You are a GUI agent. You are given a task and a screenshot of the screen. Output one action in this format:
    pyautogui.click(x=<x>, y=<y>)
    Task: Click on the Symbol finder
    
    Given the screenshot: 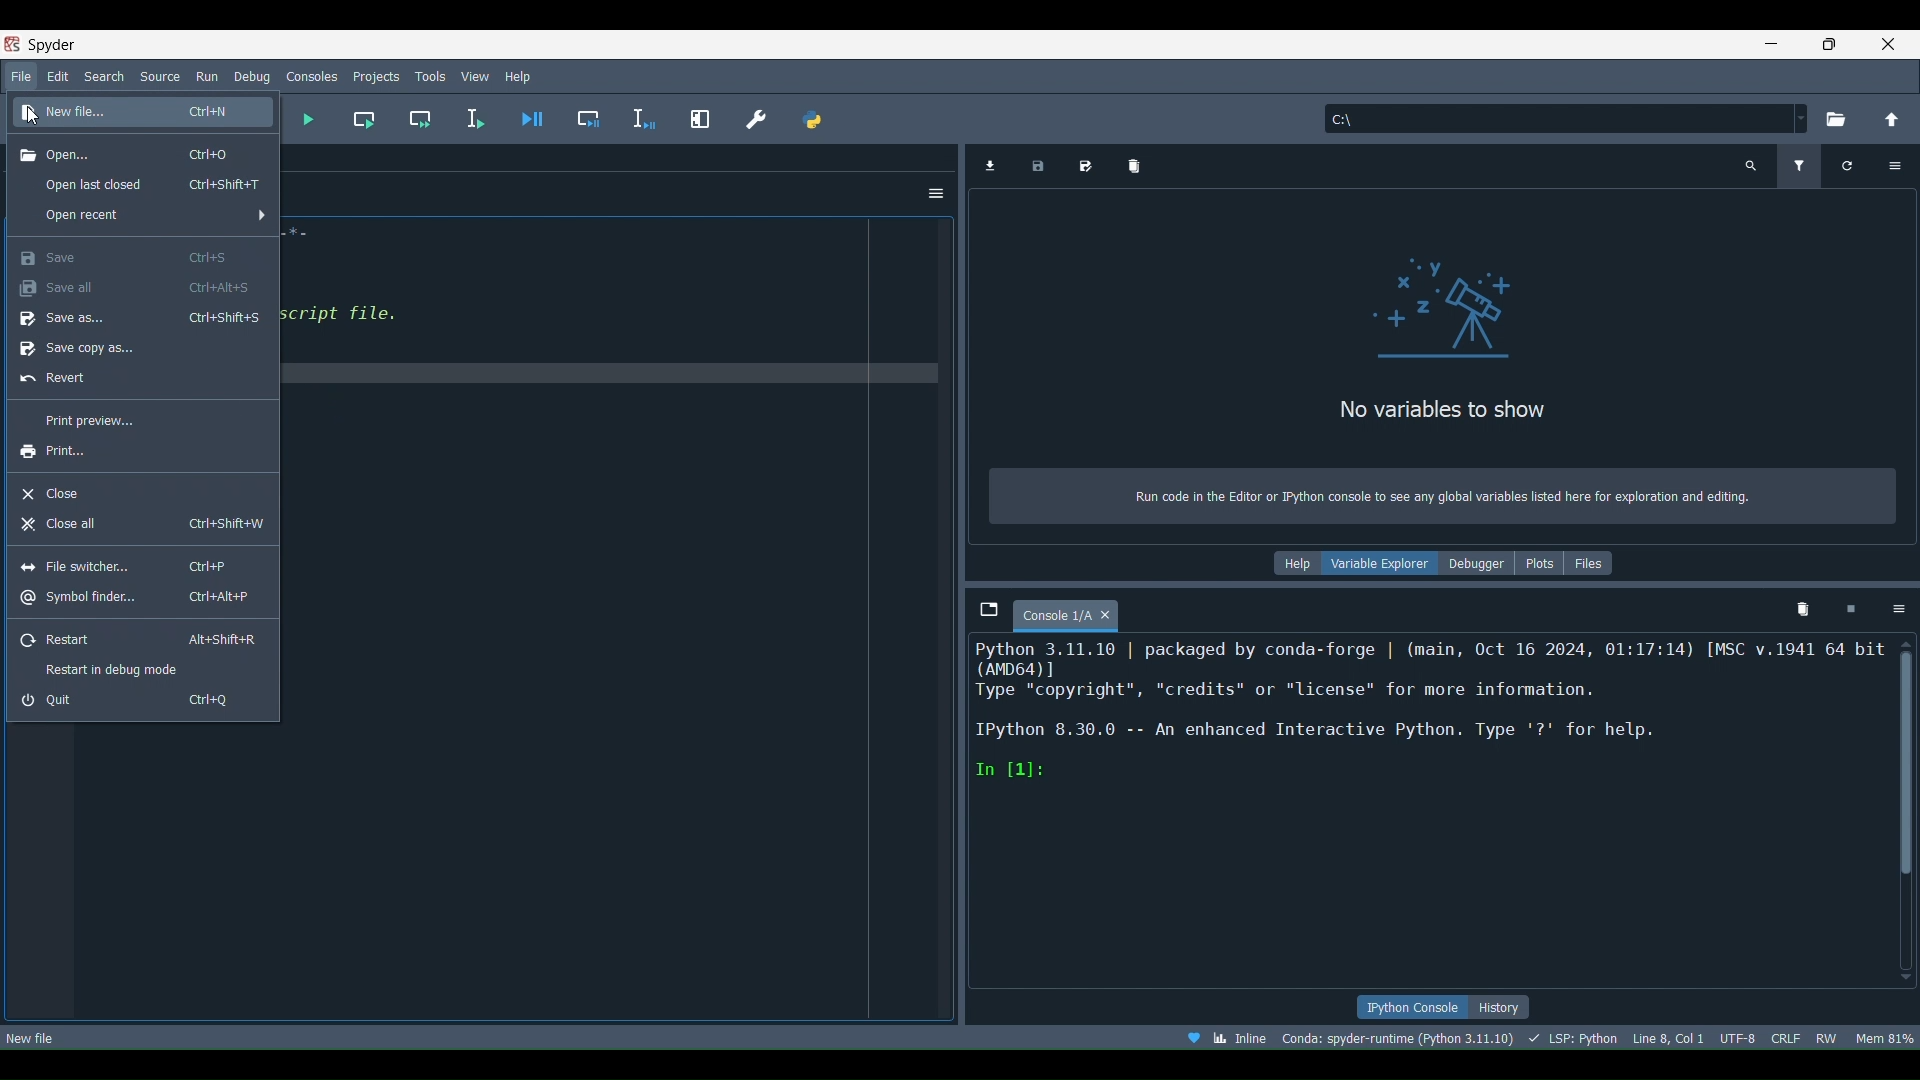 What is the action you would take?
    pyautogui.click(x=136, y=598)
    